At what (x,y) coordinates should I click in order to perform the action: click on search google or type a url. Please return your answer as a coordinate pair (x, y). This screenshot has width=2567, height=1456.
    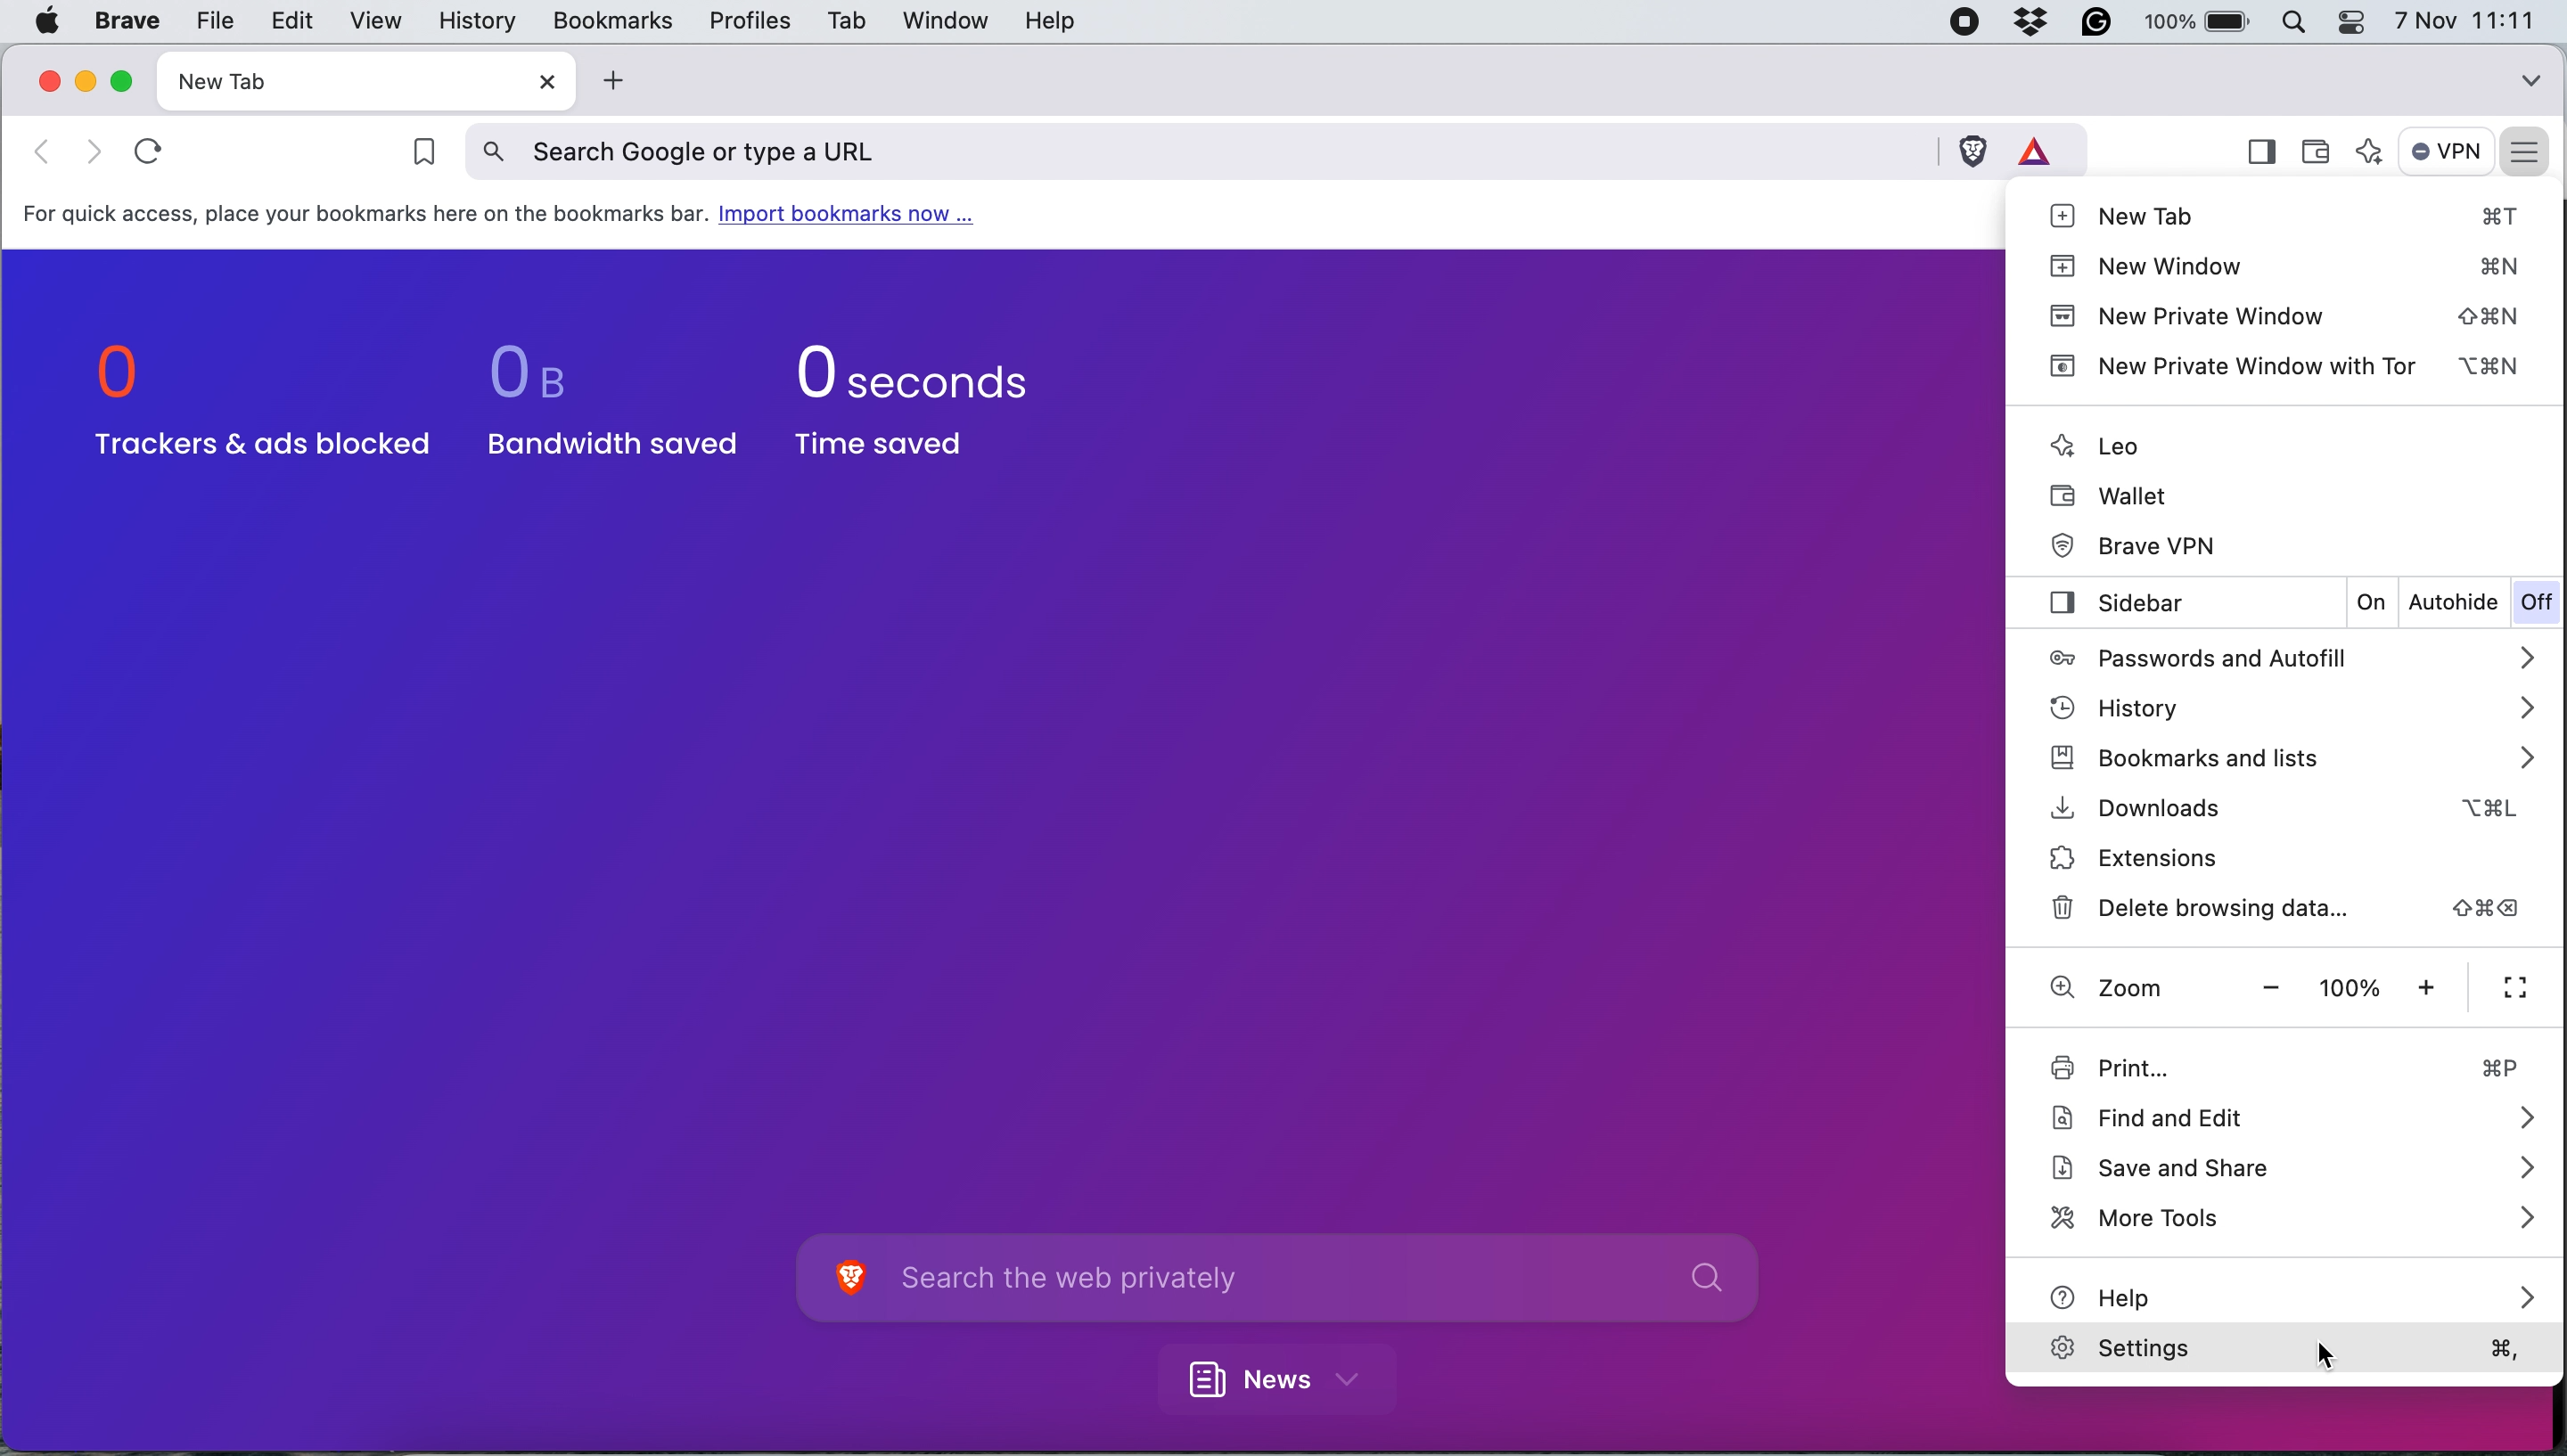
    Looking at the image, I should click on (1201, 151).